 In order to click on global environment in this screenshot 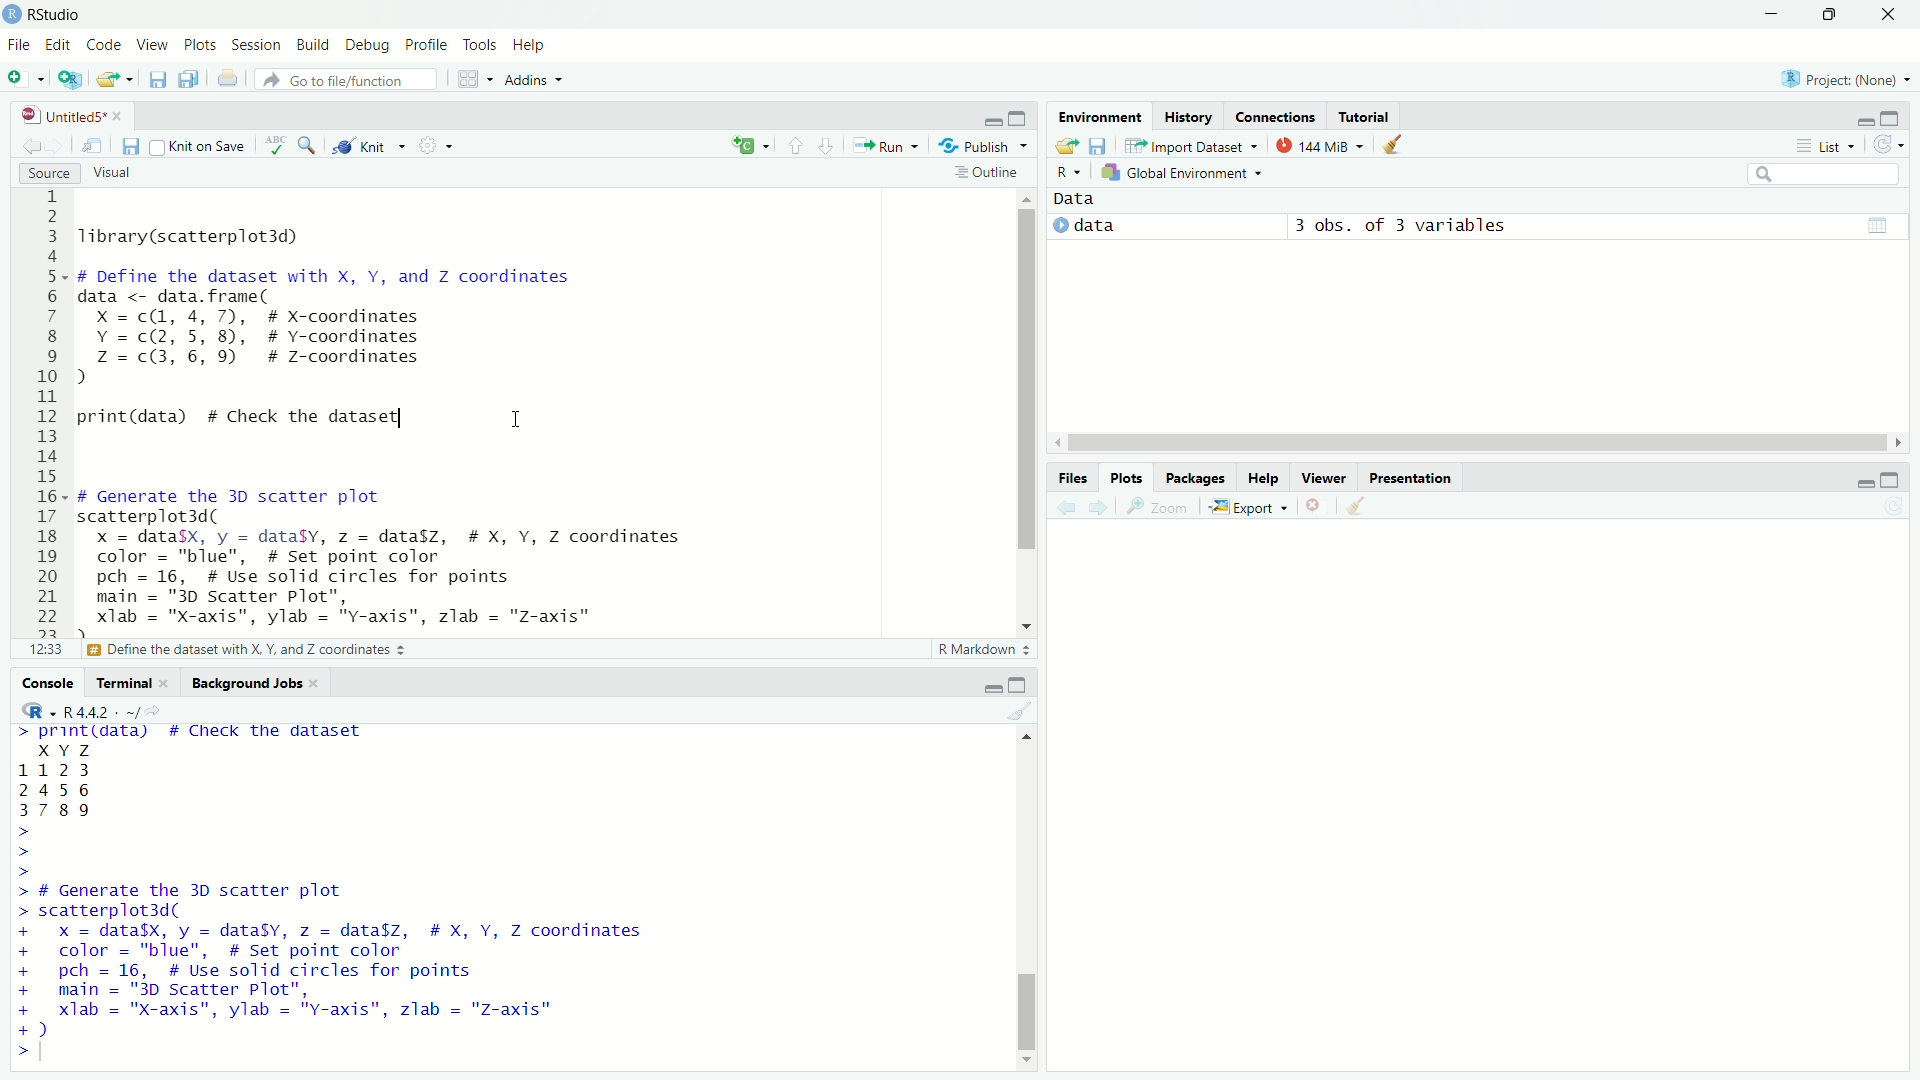, I will do `click(1192, 174)`.